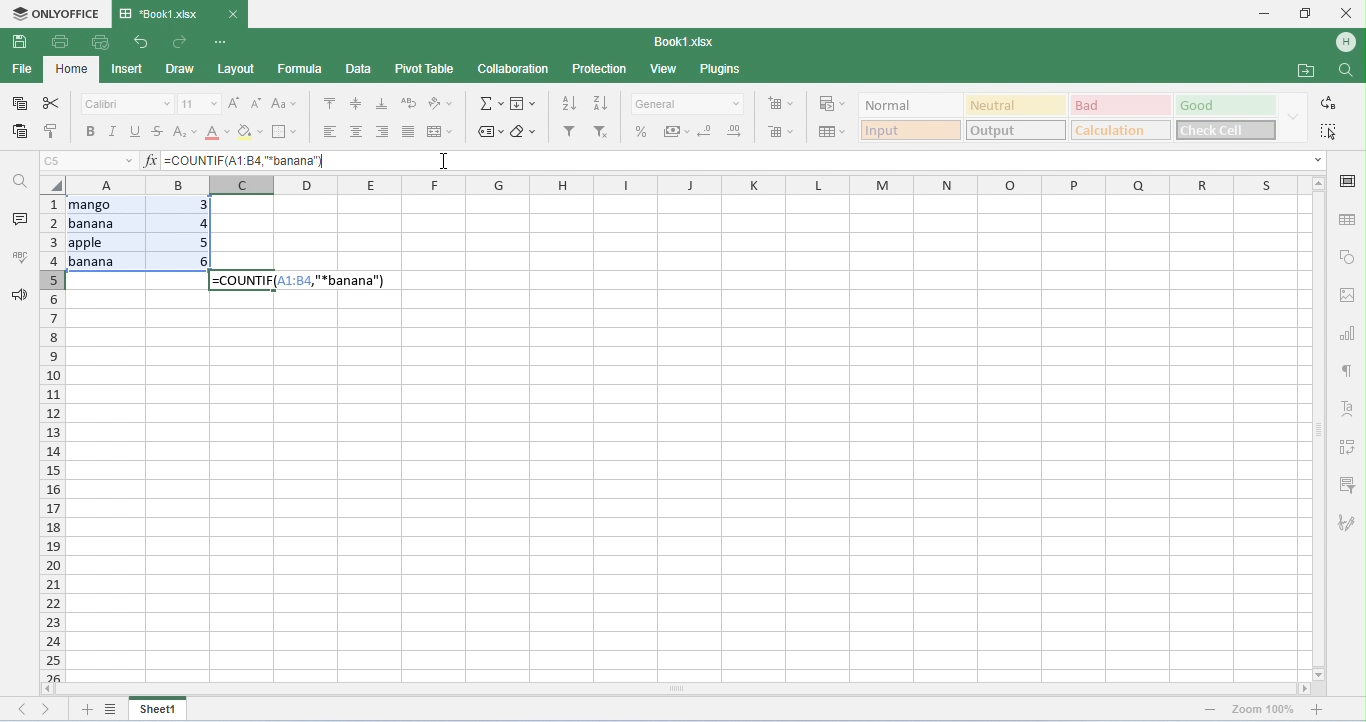 The height and width of the screenshot is (722, 1366). I want to click on collaboration, so click(515, 69).